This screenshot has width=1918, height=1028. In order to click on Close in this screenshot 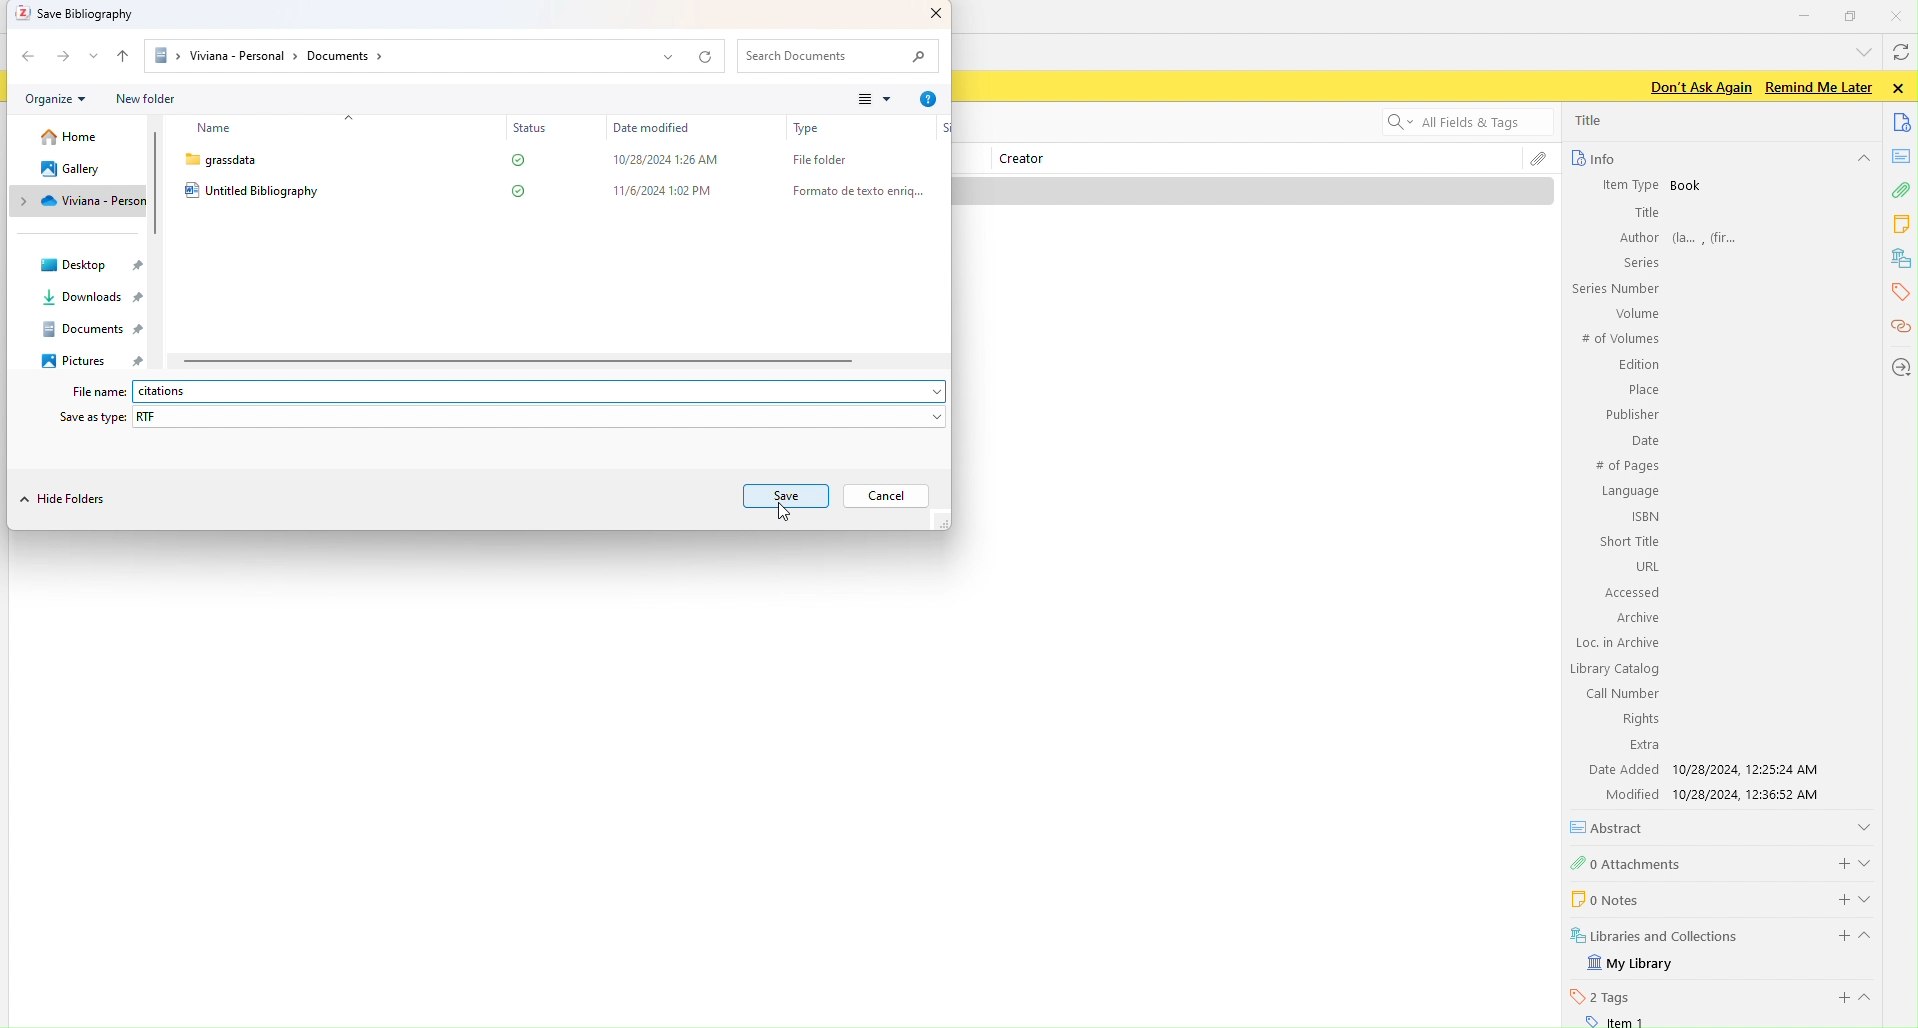, I will do `click(929, 15)`.